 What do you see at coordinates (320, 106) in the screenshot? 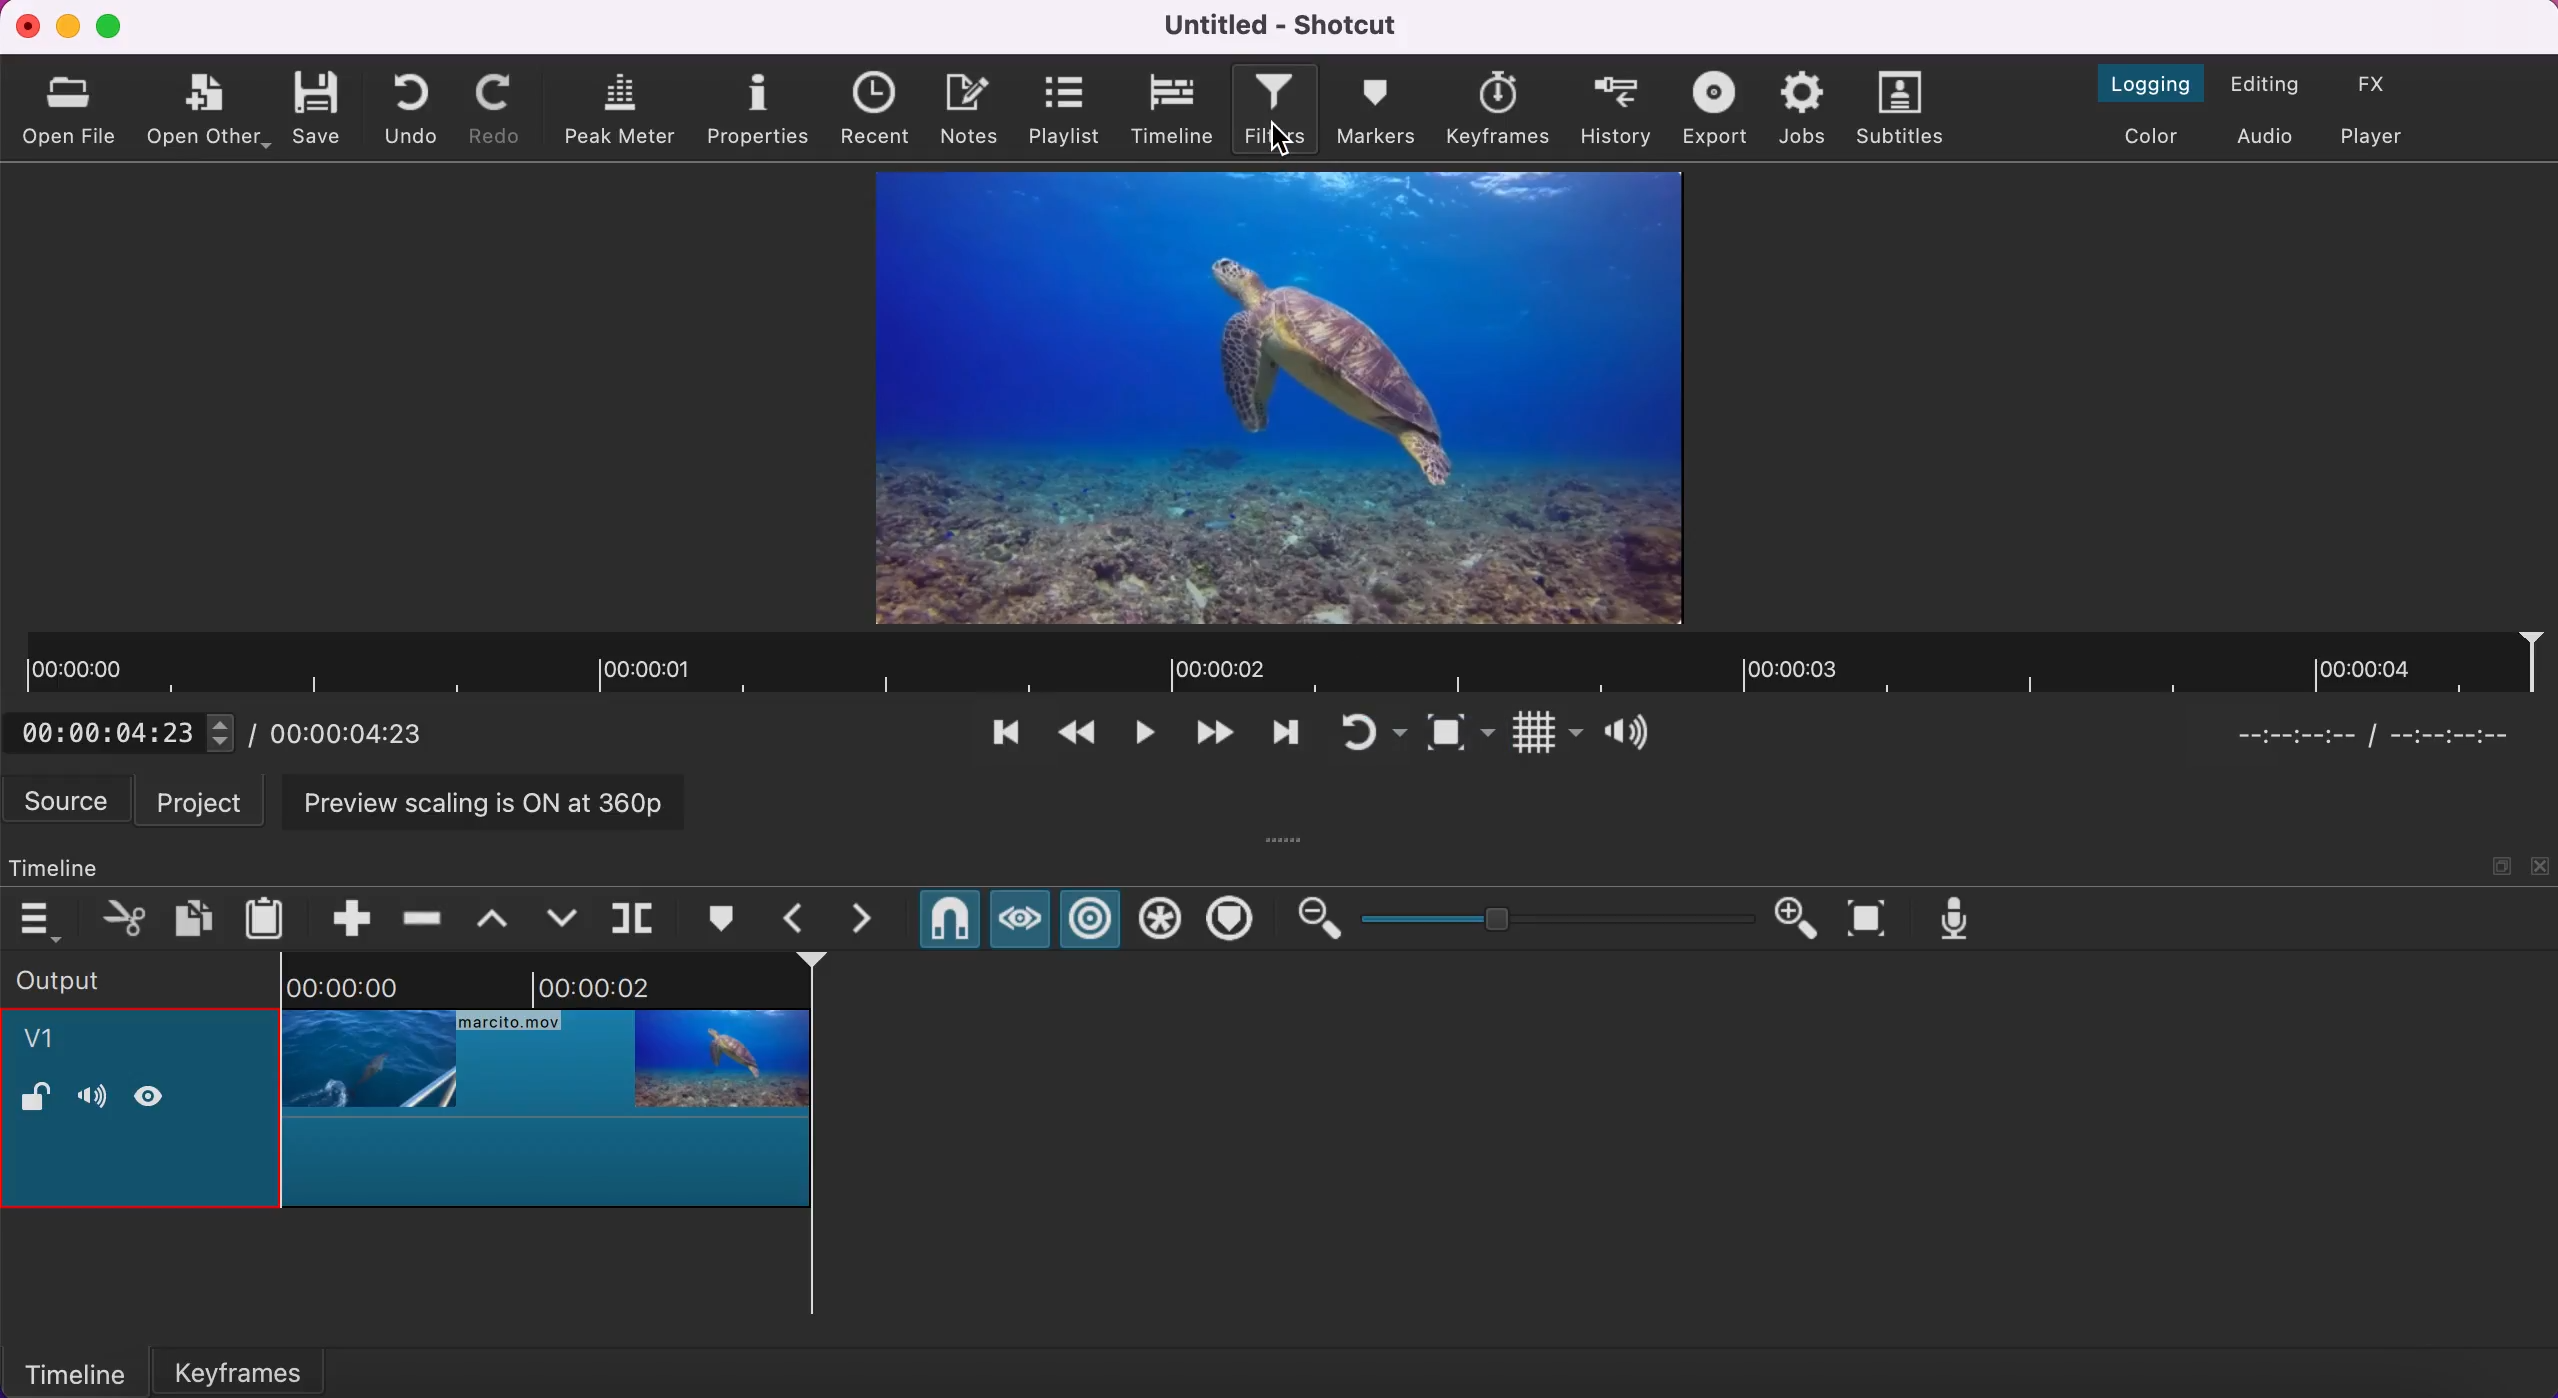
I see `save` at bounding box center [320, 106].